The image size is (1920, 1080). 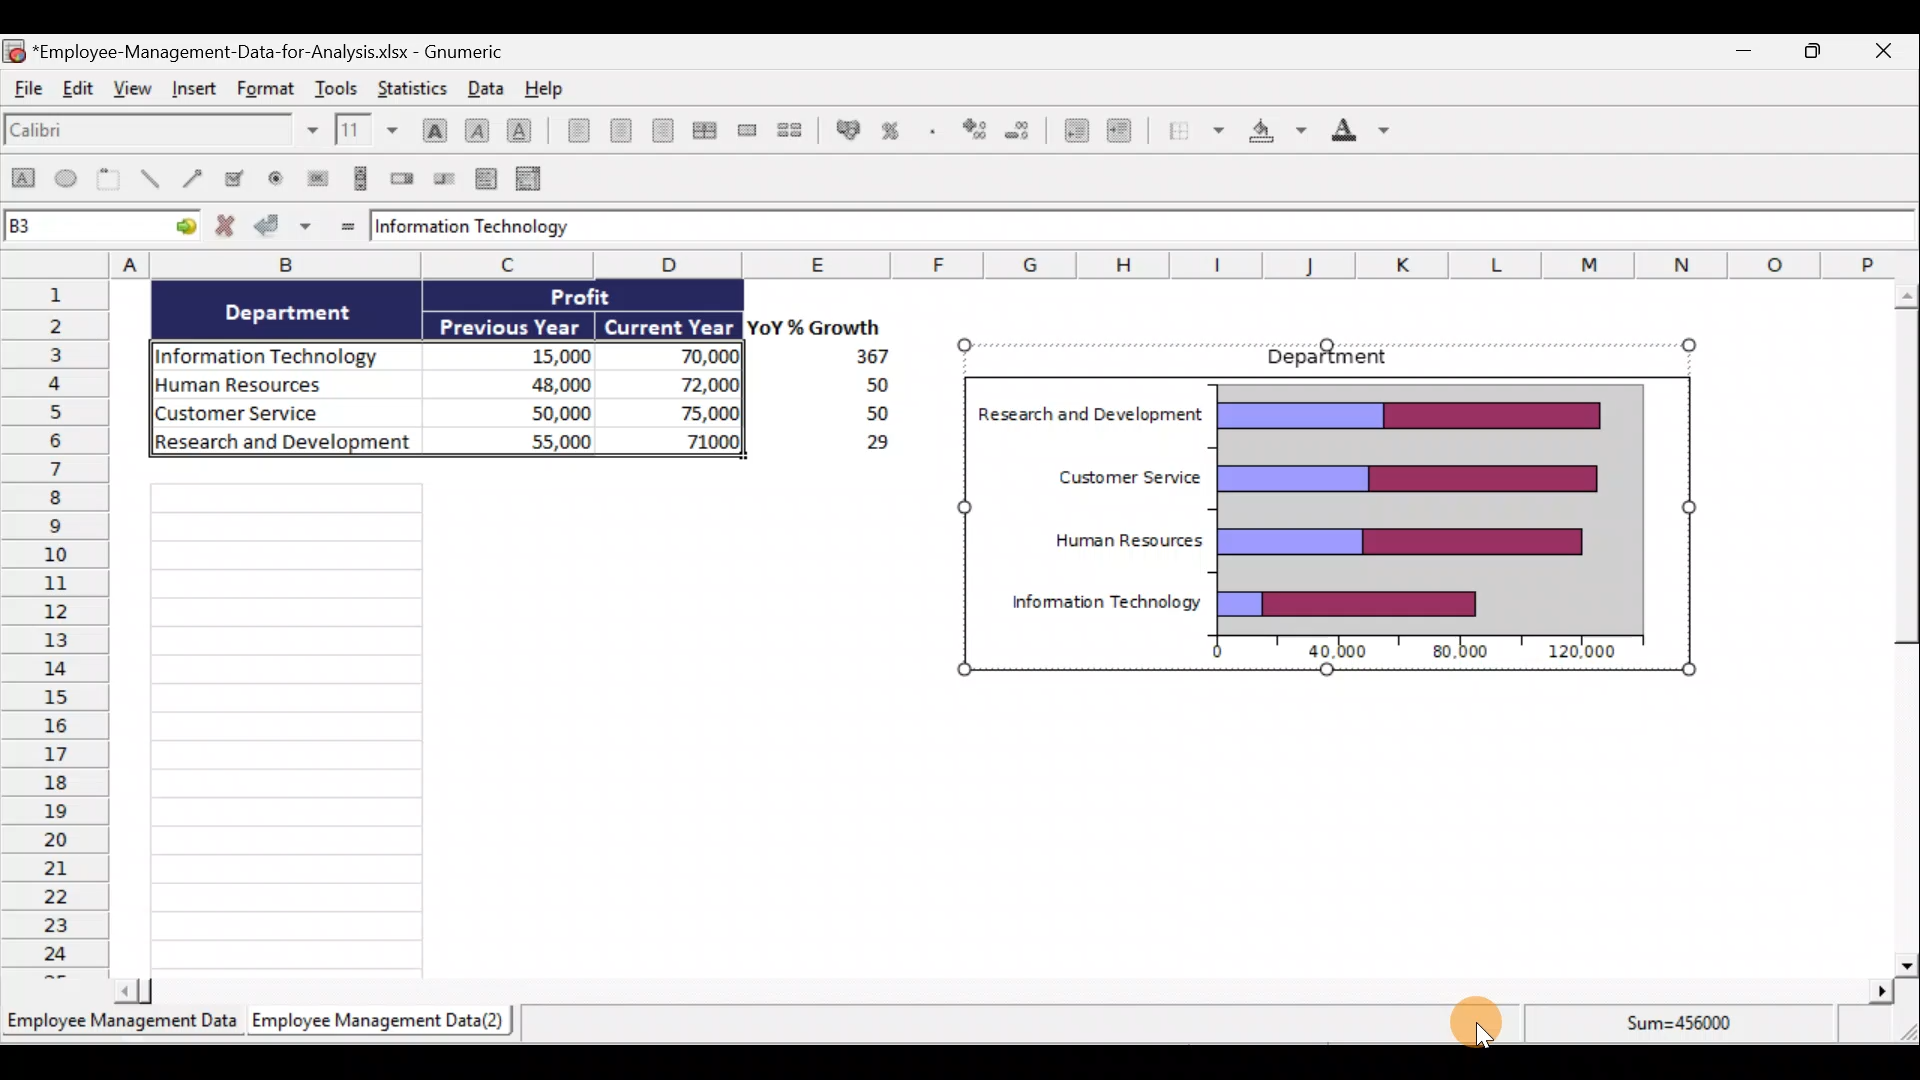 What do you see at coordinates (1454, 653) in the screenshot?
I see `80.000` at bounding box center [1454, 653].